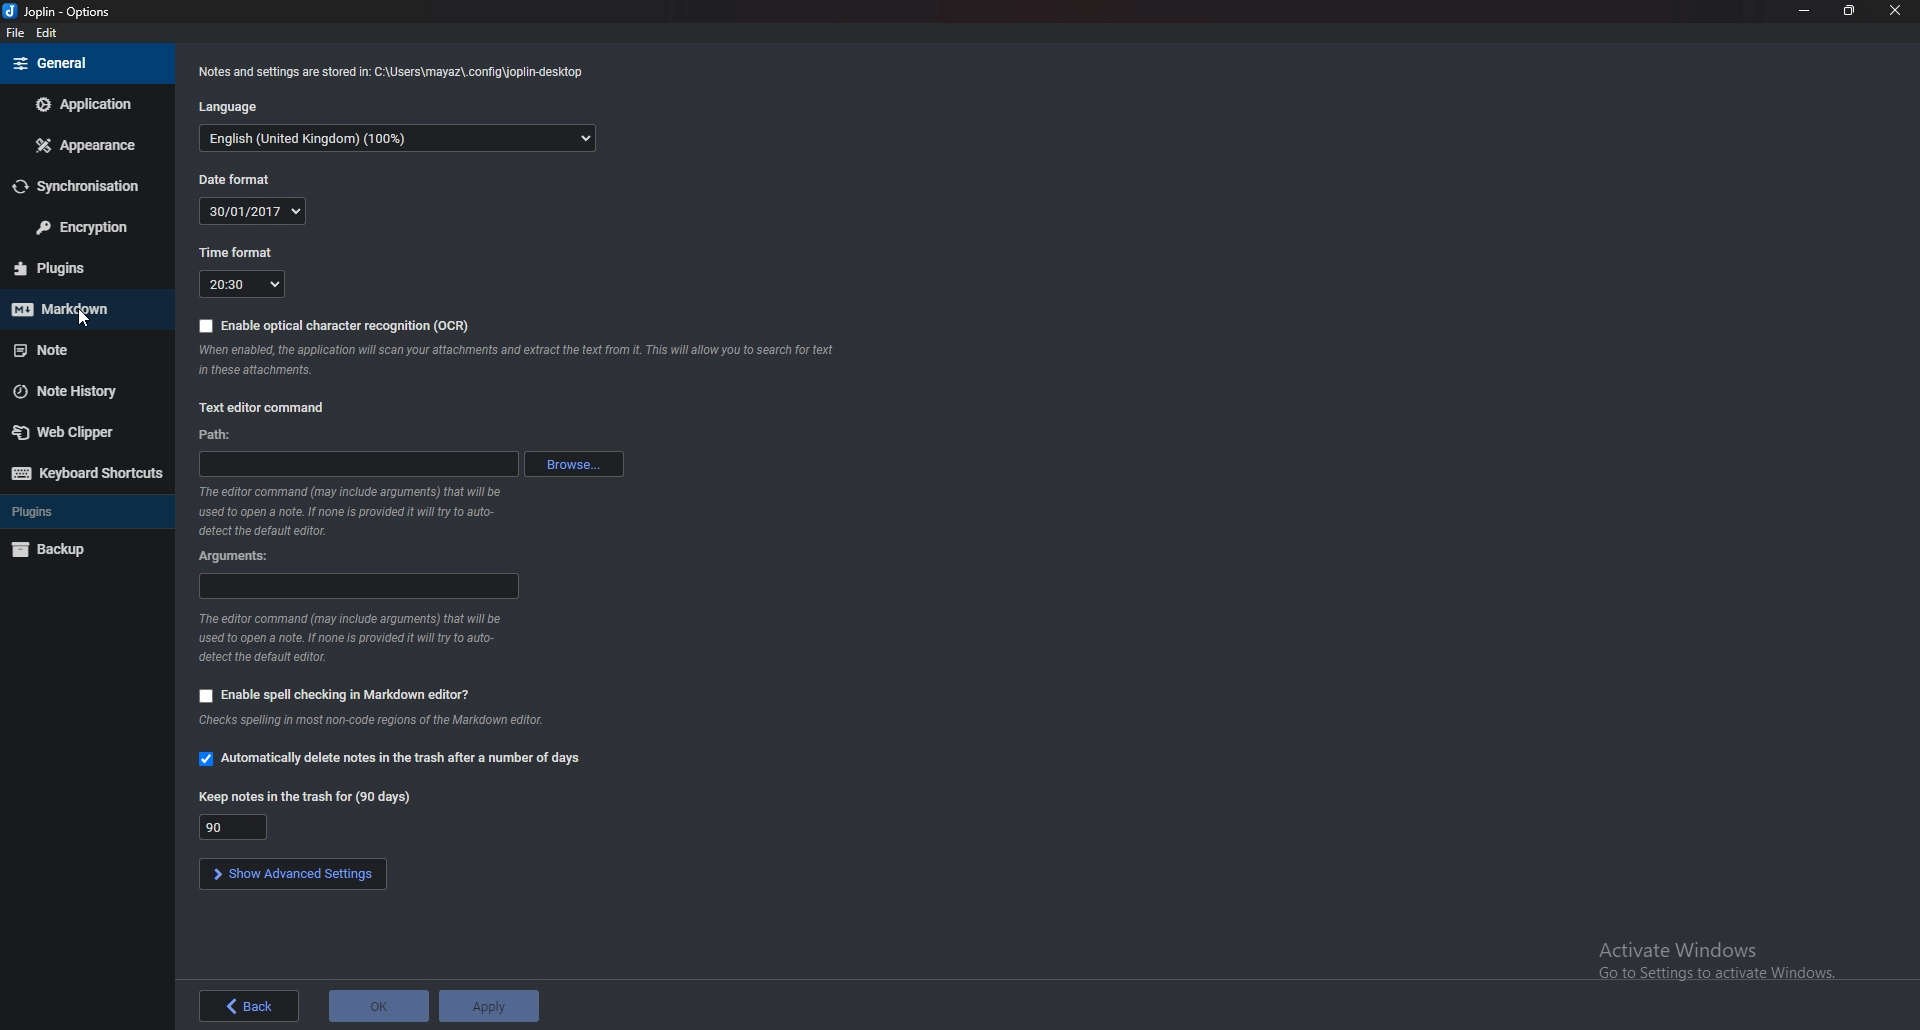 This screenshot has height=1030, width=1920. I want to click on edit, so click(48, 33).